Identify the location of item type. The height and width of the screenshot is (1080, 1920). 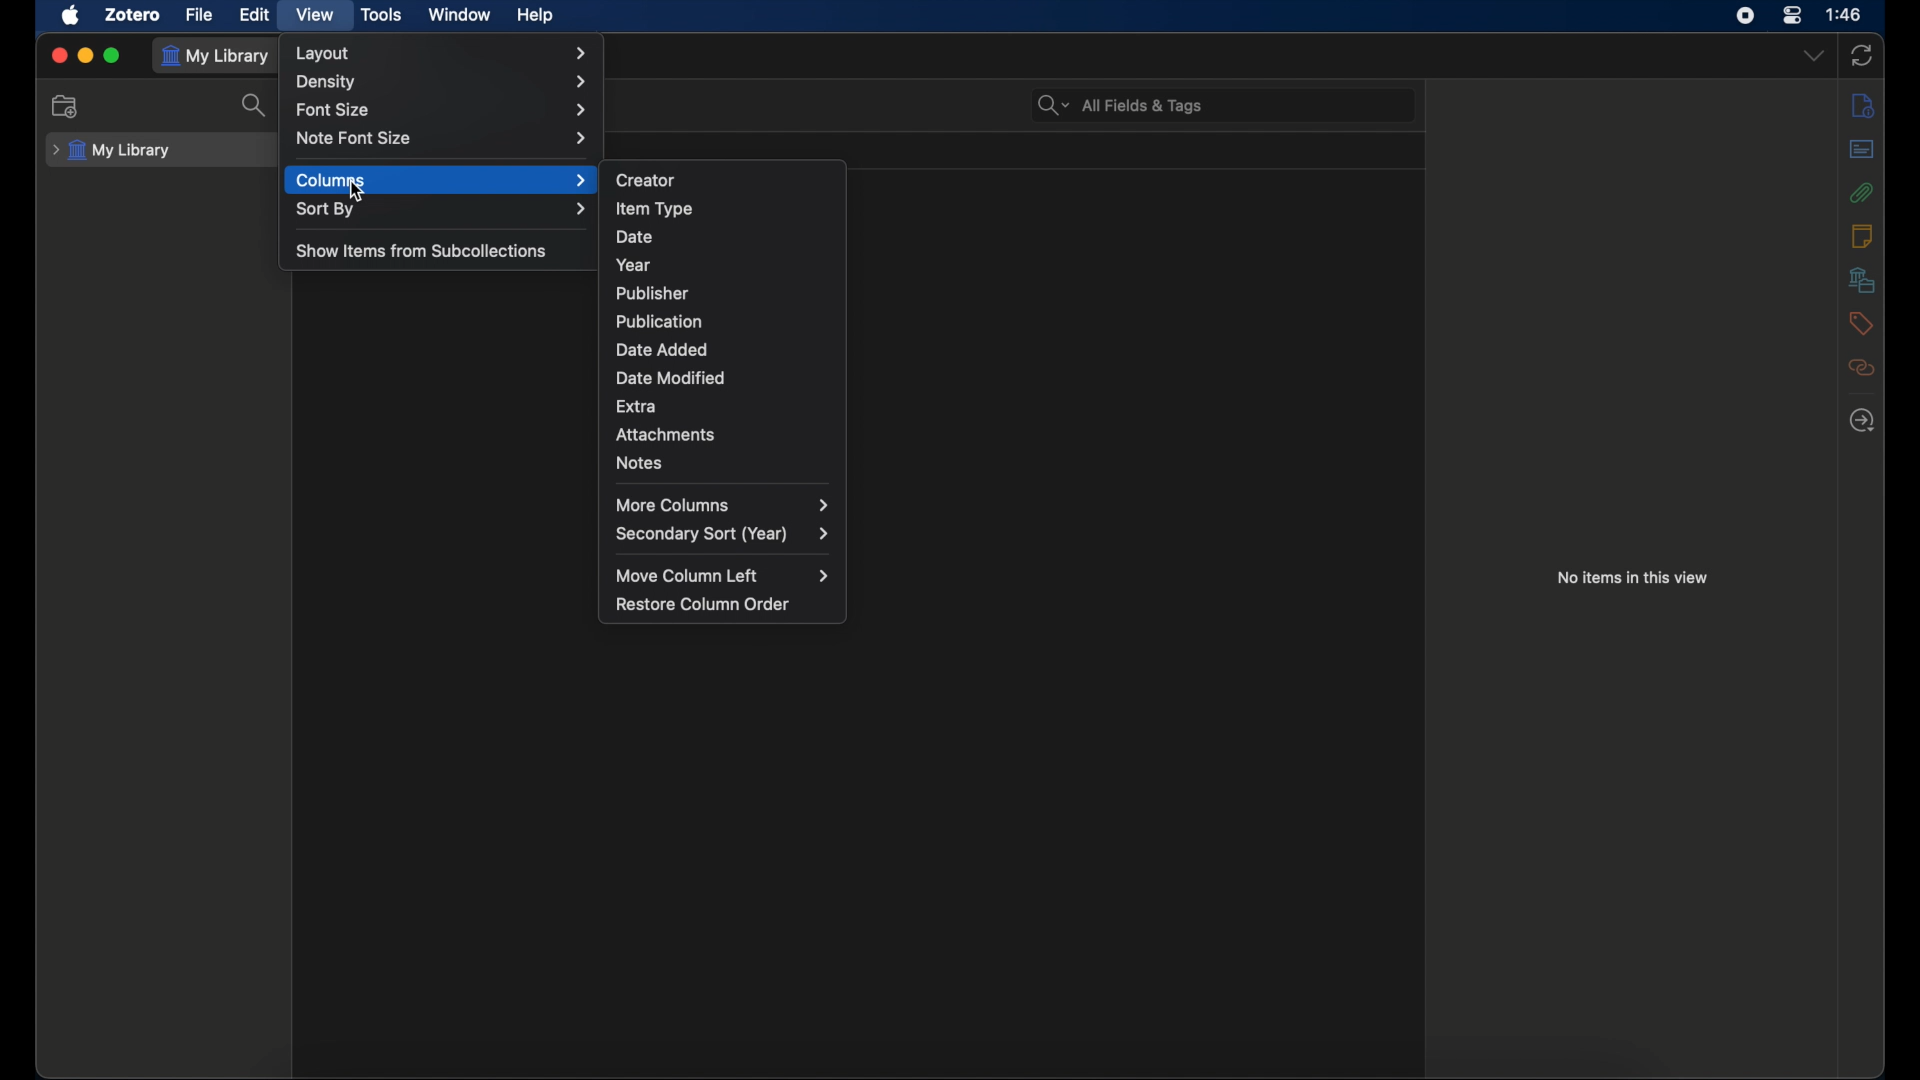
(653, 208).